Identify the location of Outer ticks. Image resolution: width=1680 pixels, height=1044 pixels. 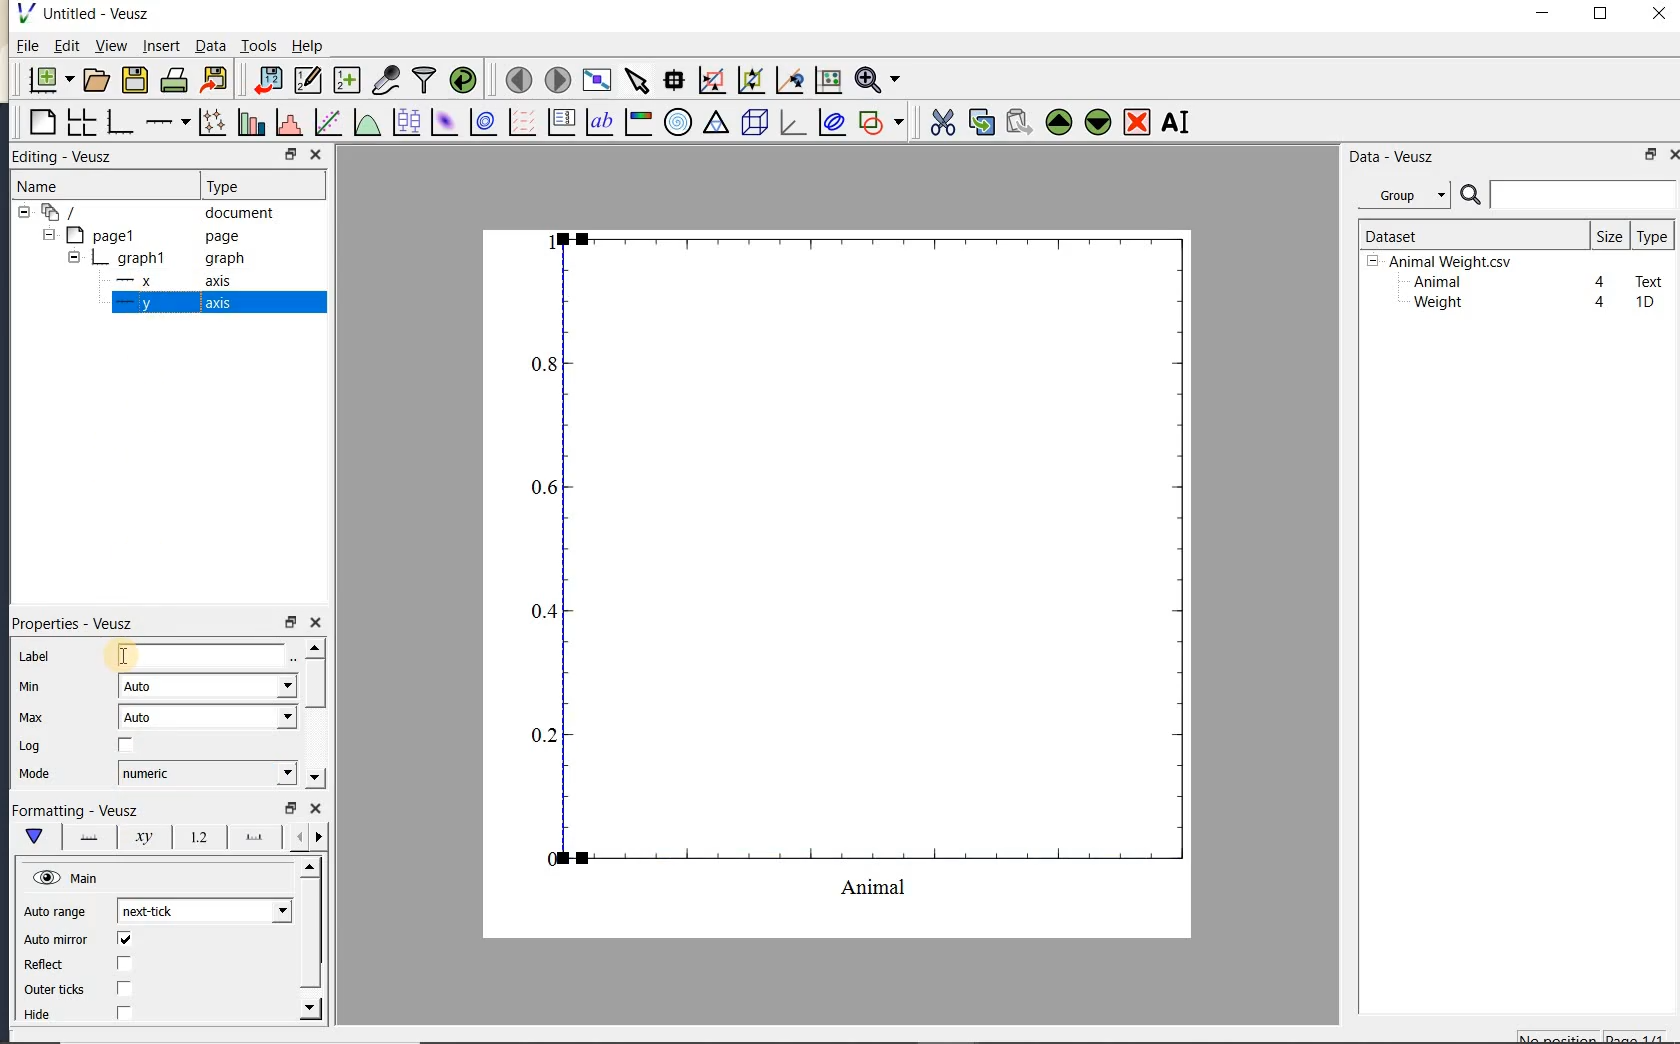
(57, 989).